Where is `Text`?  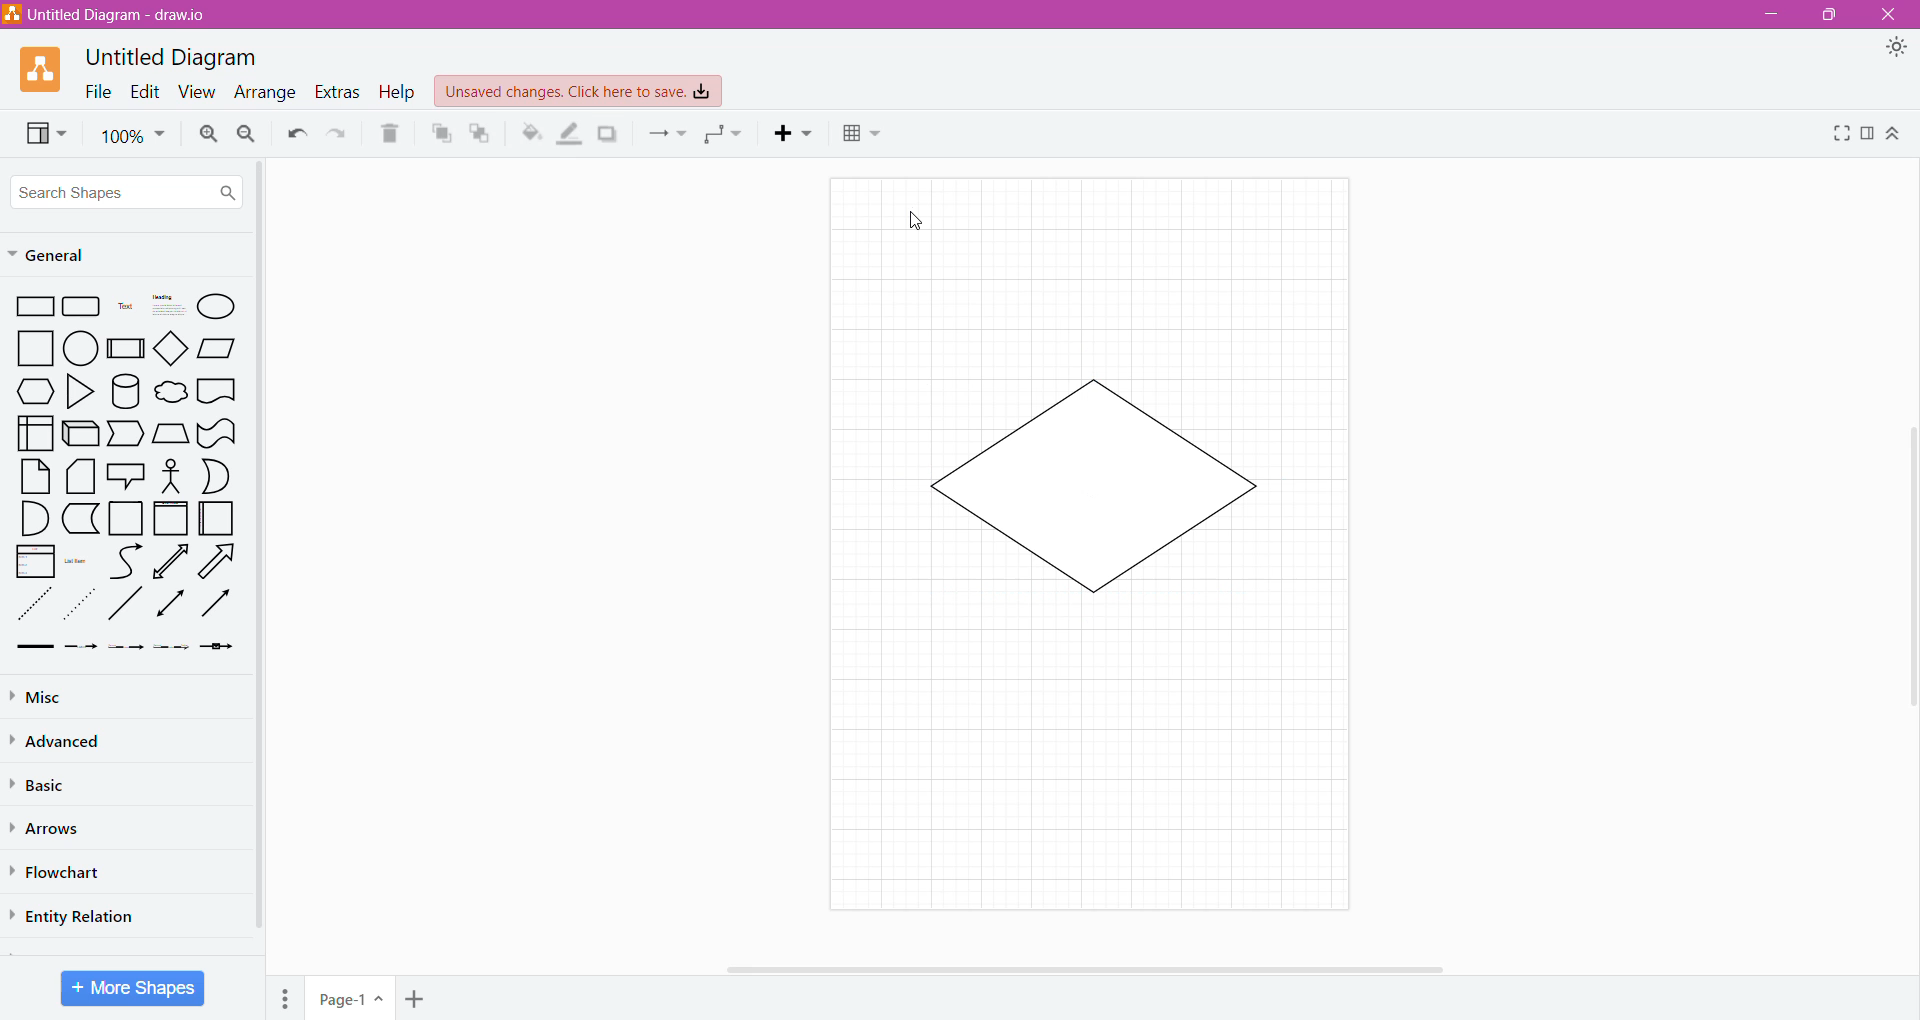 Text is located at coordinates (125, 308).